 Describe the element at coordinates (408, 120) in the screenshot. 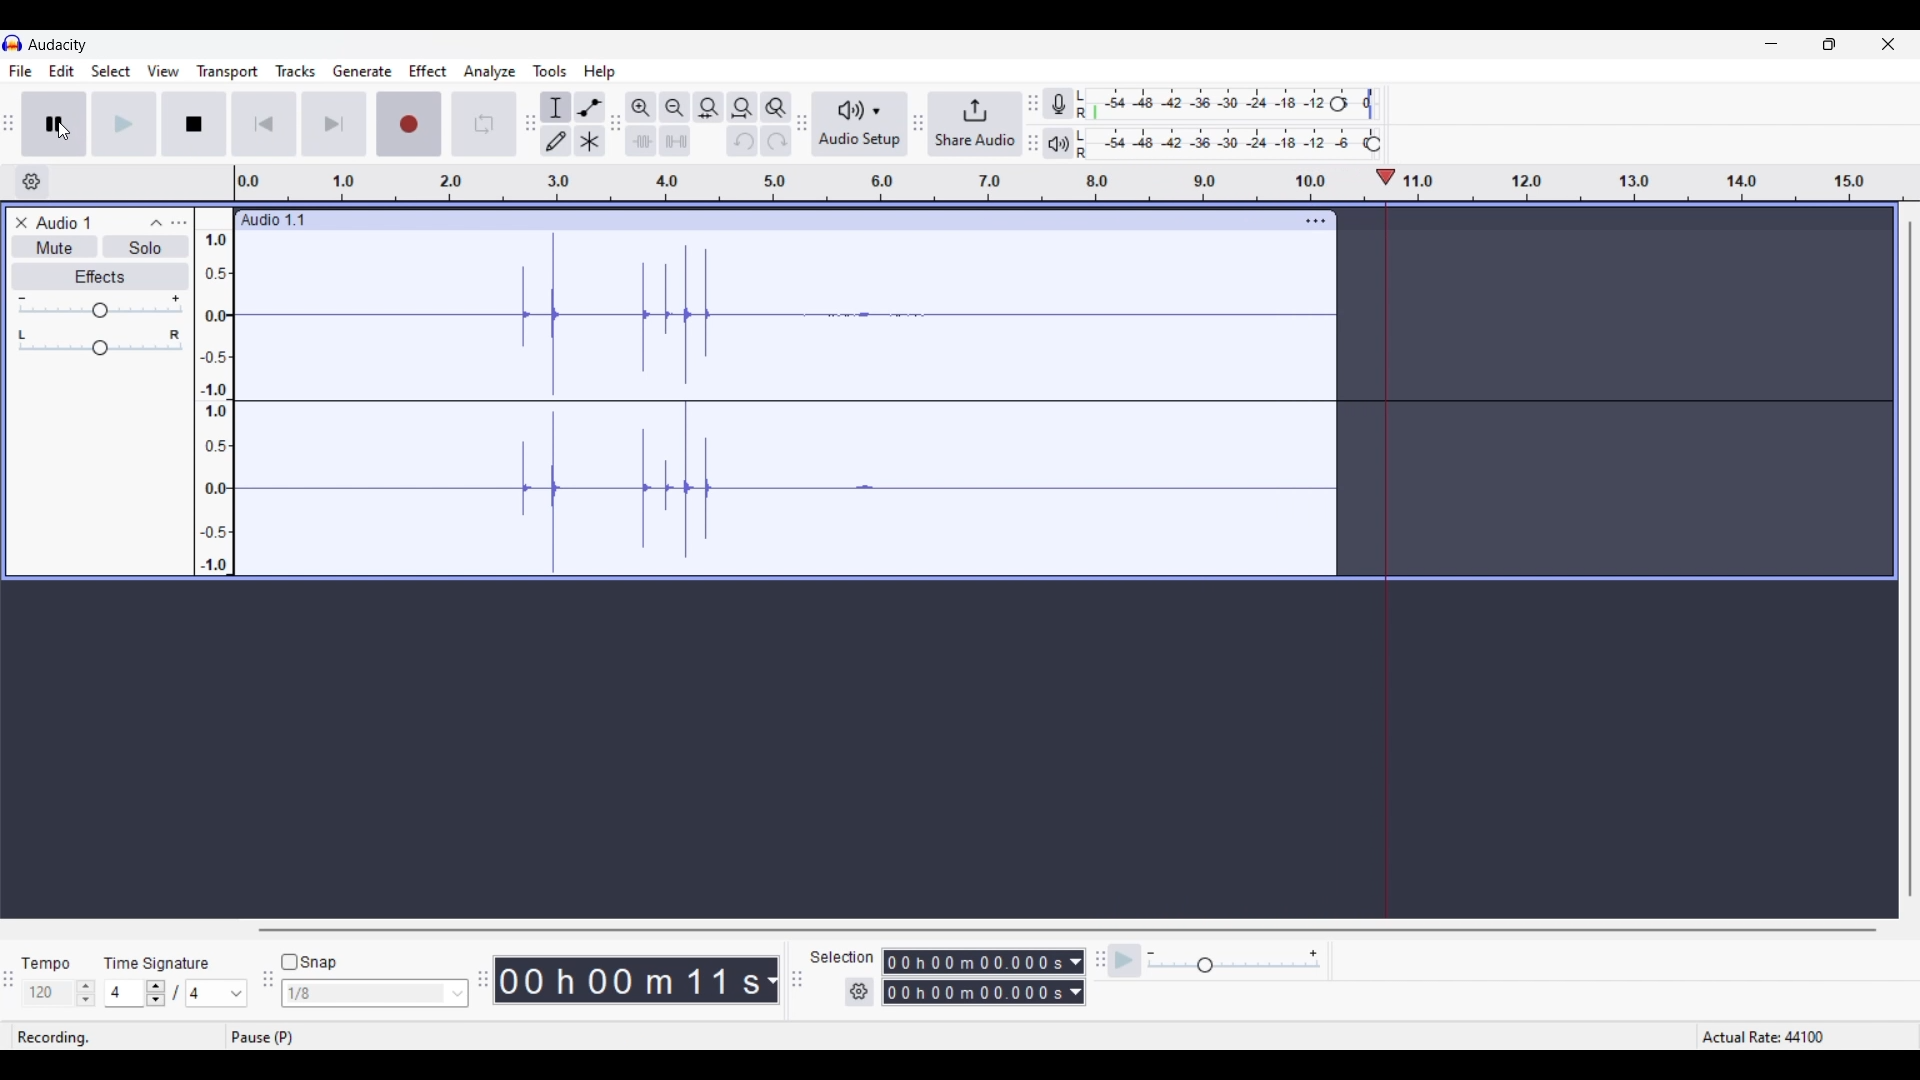

I see `Record/Record new track` at that location.